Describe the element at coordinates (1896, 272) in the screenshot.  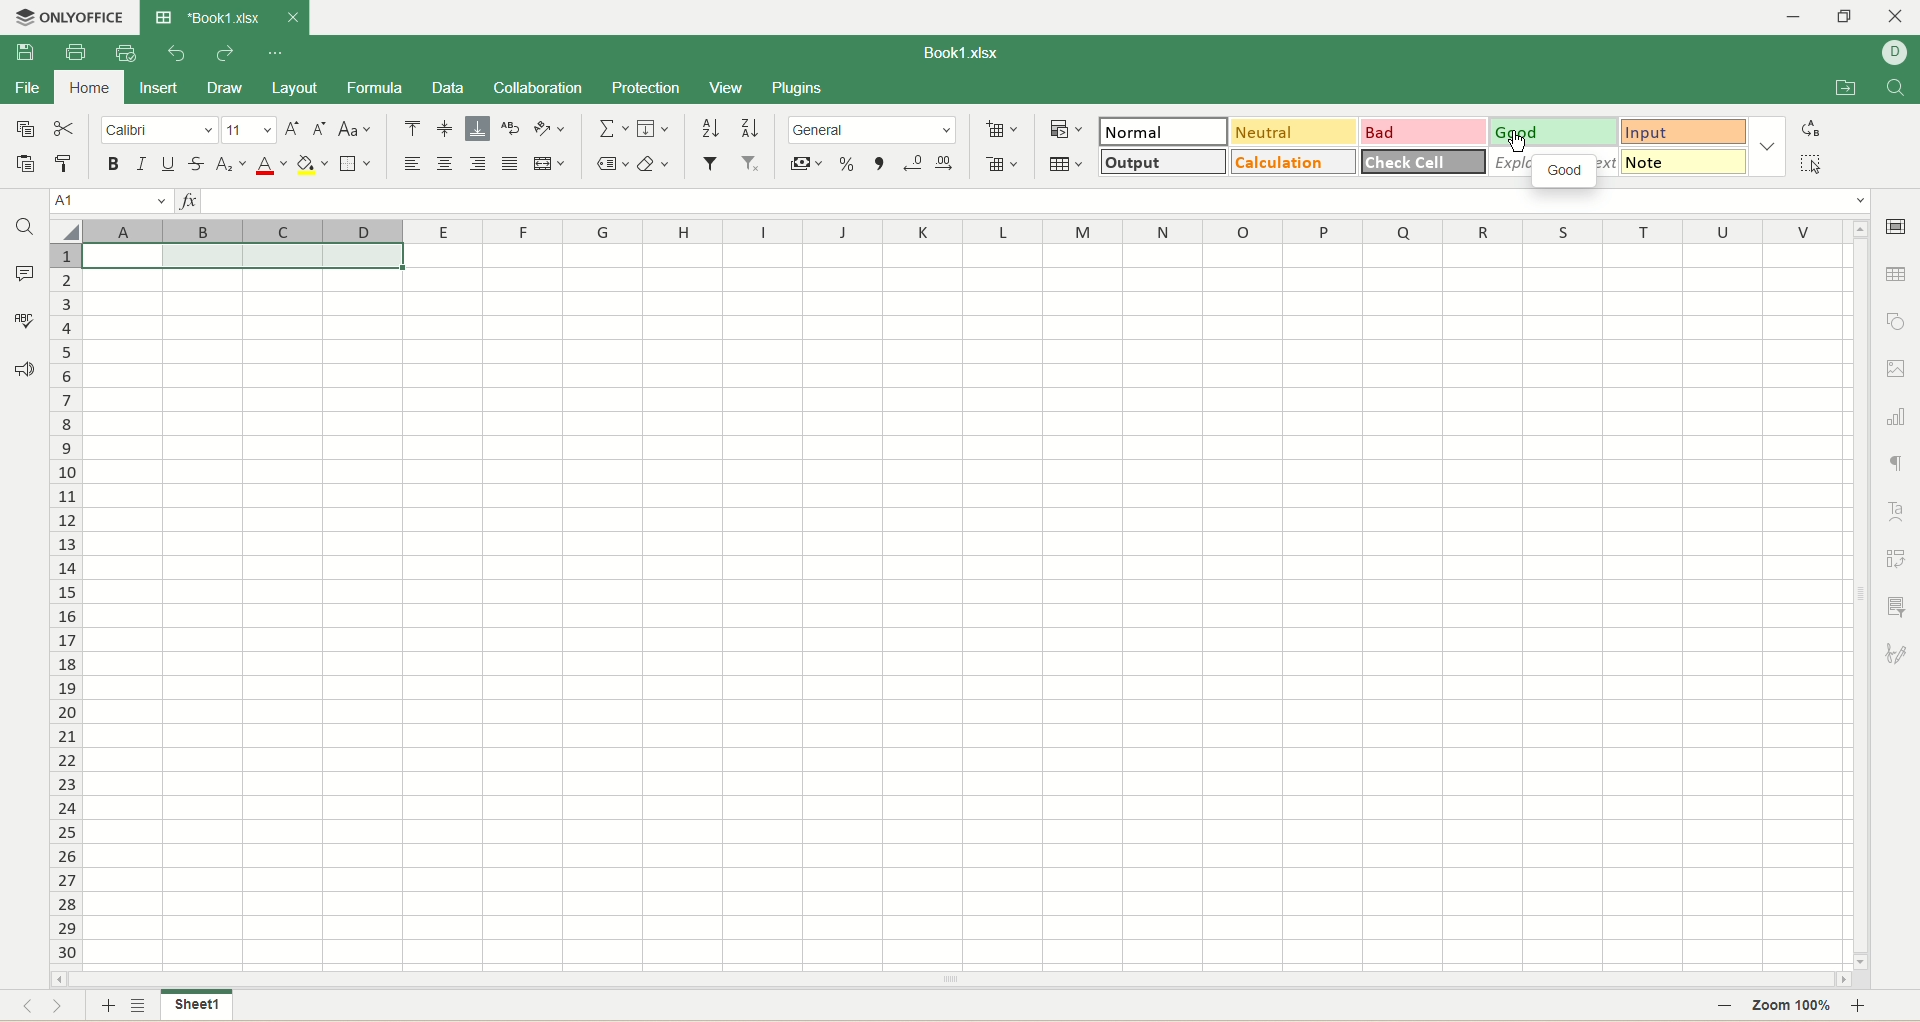
I see `table` at that location.